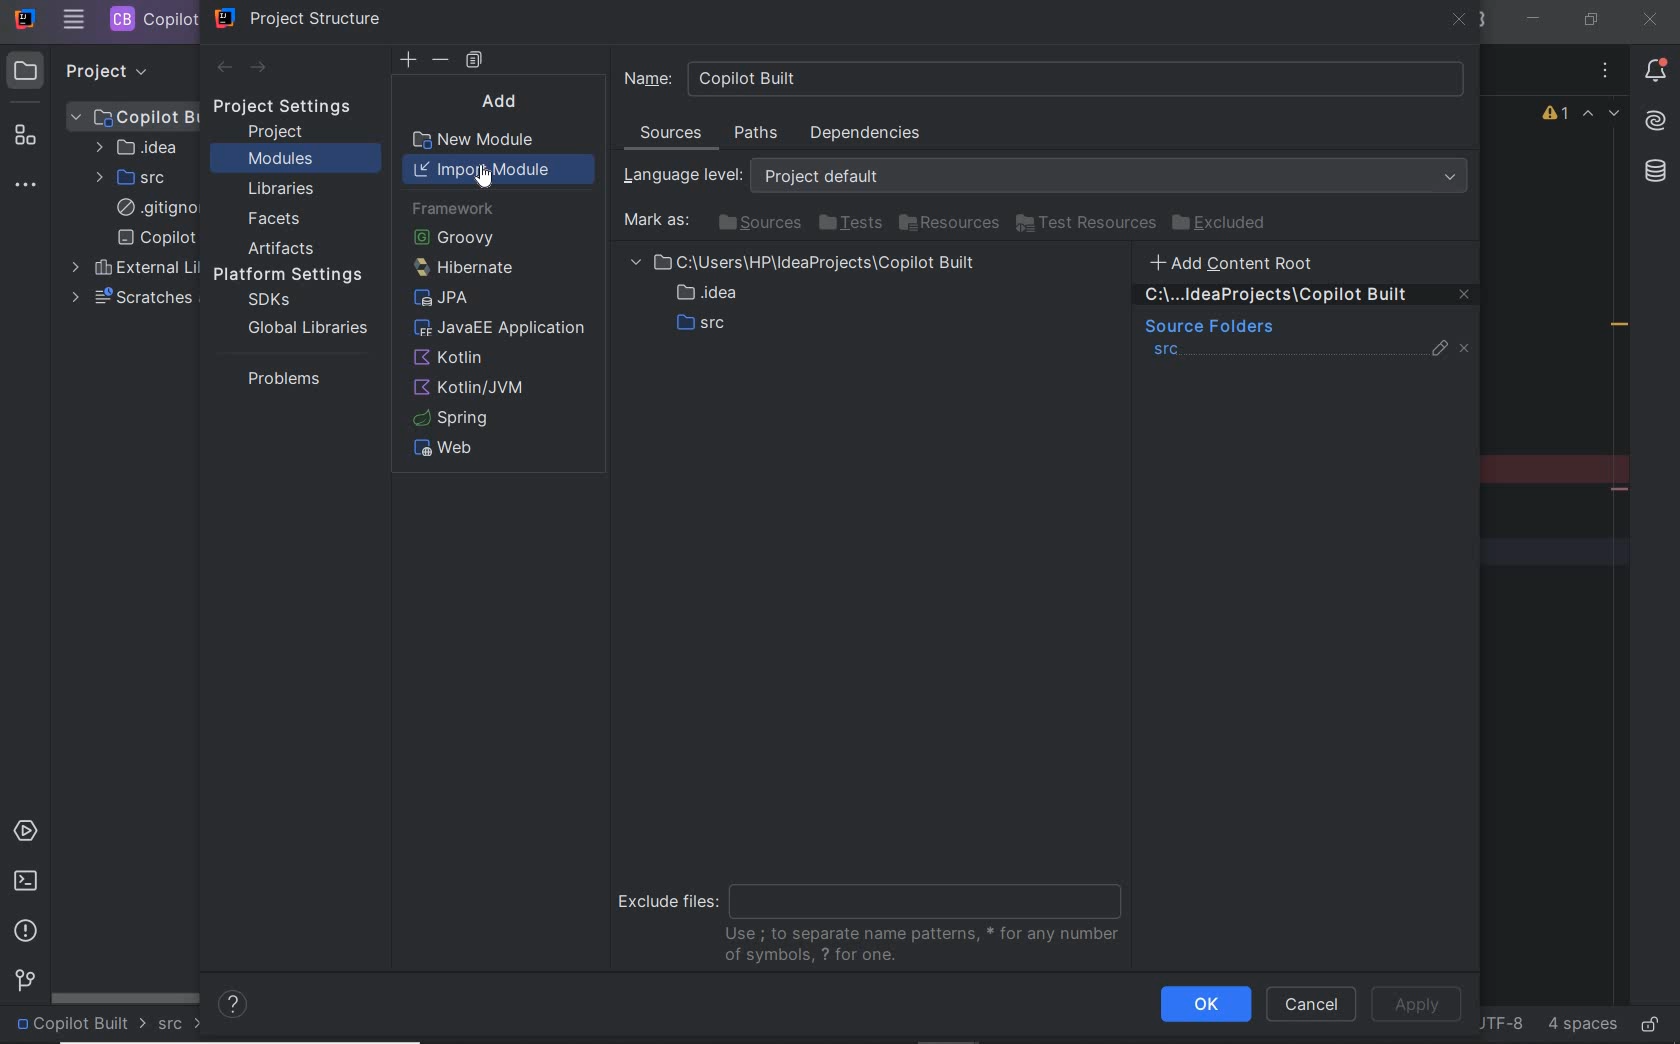 The width and height of the screenshot is (1680, 1044). I want to click on hibernate, so click(460, 267).